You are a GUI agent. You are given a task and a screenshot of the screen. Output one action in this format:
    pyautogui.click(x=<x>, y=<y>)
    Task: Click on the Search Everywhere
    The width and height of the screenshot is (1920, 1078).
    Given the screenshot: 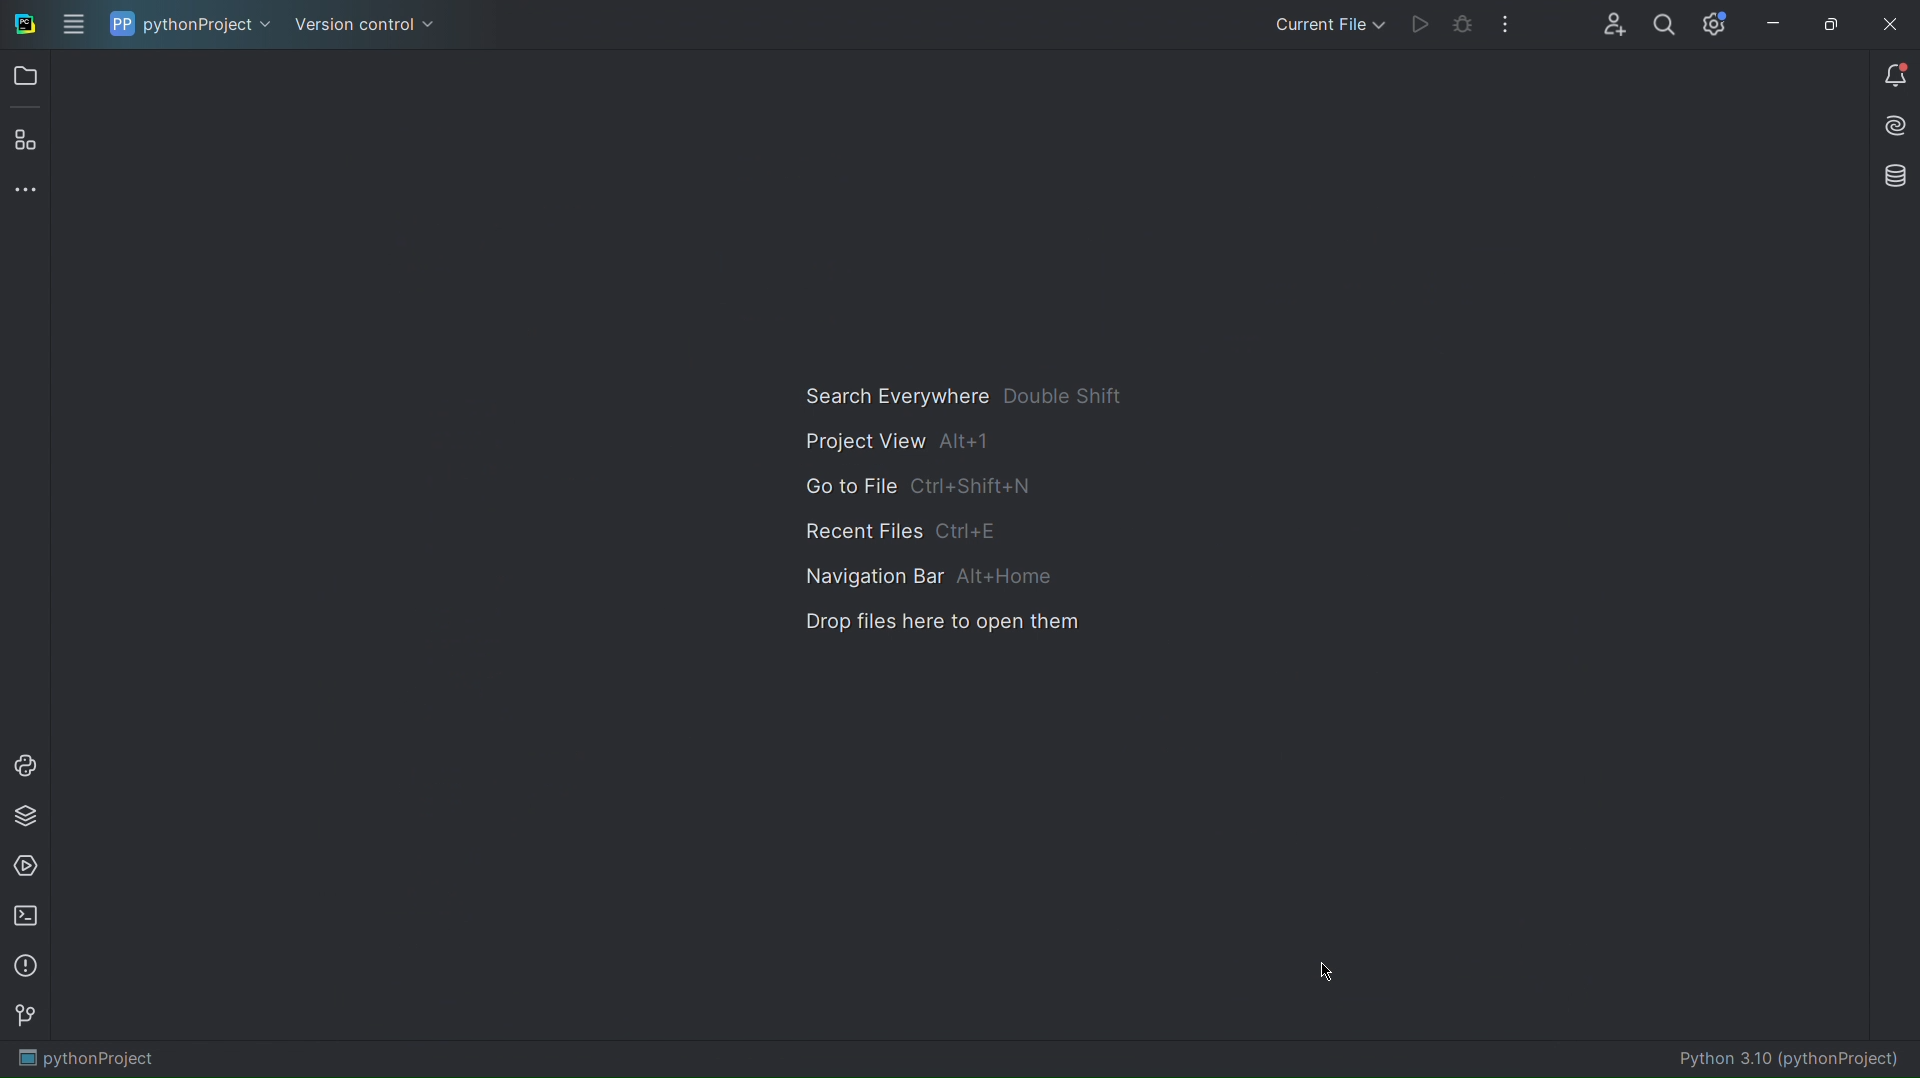 What is the action you would take?
    pyautogui.click(x=964, y=403)
    